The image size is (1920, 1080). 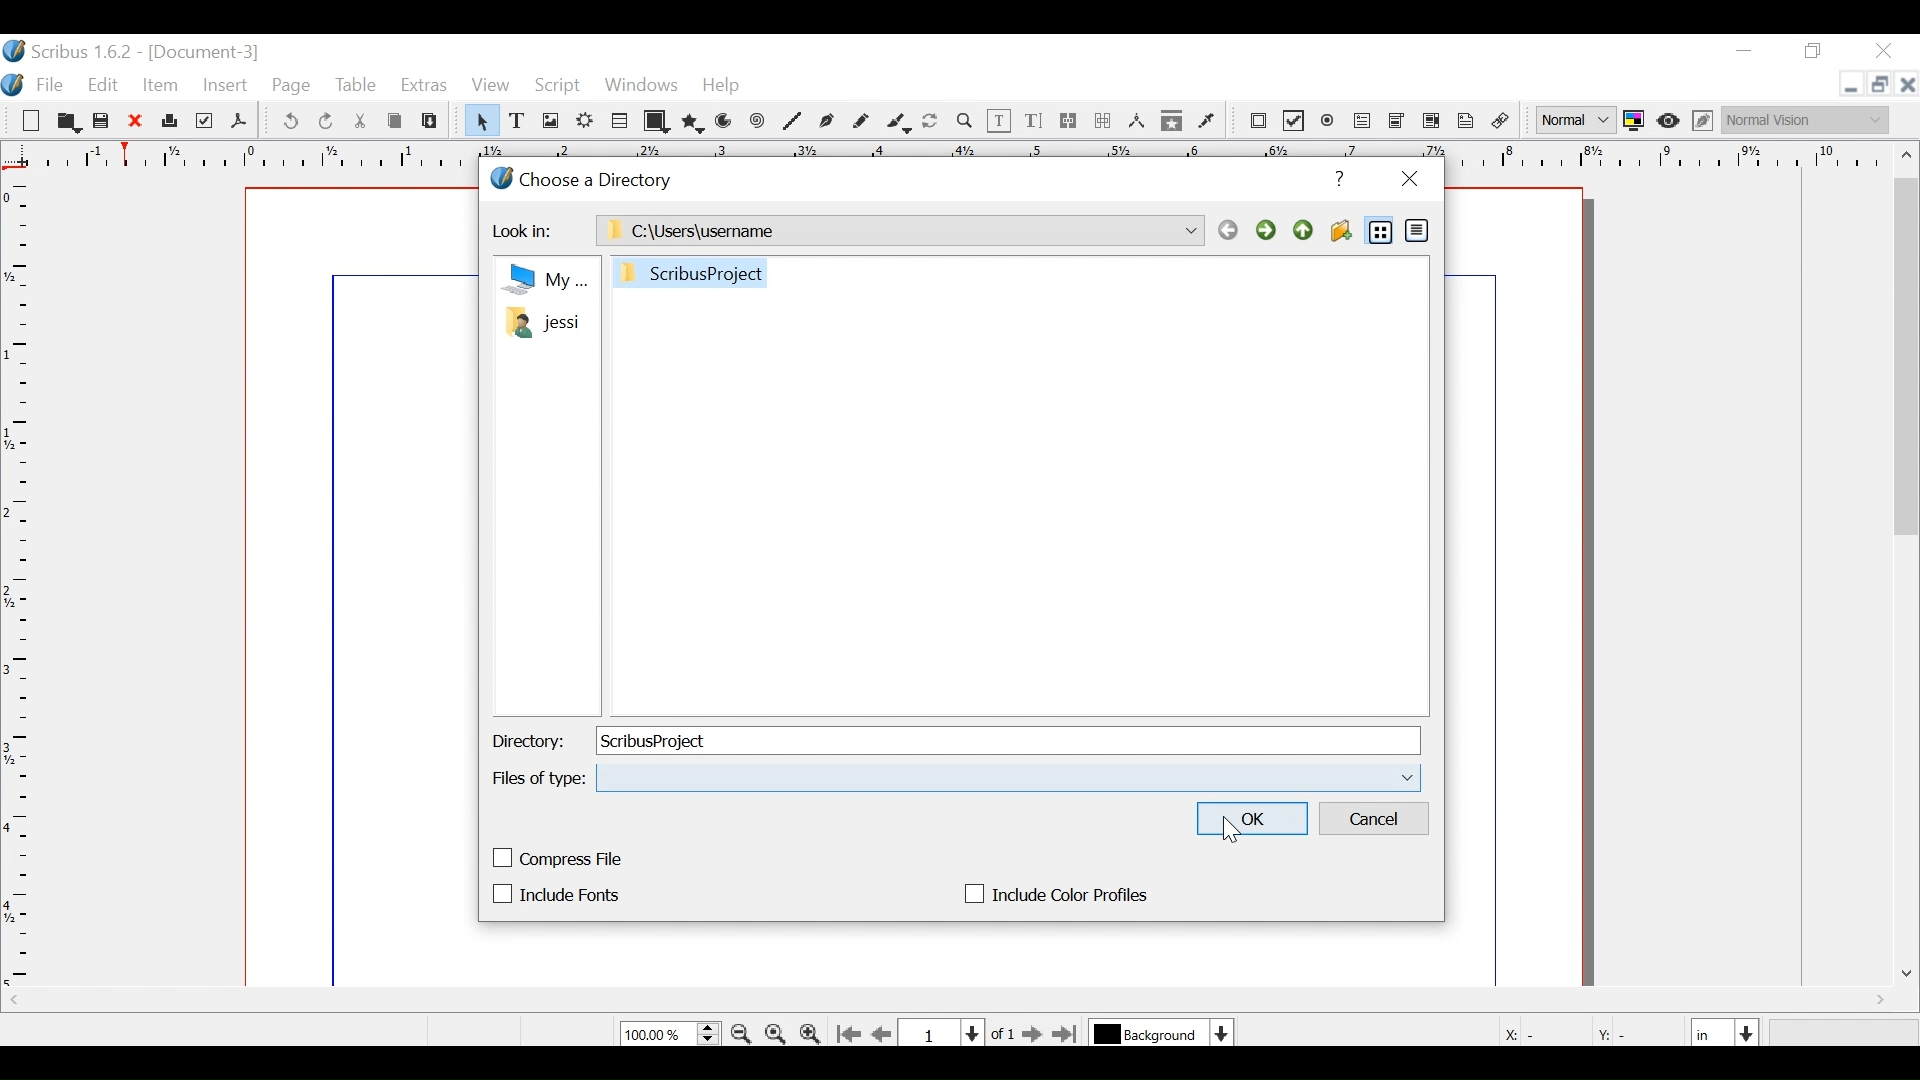 What do you see at coordinates (239, 123) in the screenshot?
I see `Save as Pdf` at bounding box center [239, 123].